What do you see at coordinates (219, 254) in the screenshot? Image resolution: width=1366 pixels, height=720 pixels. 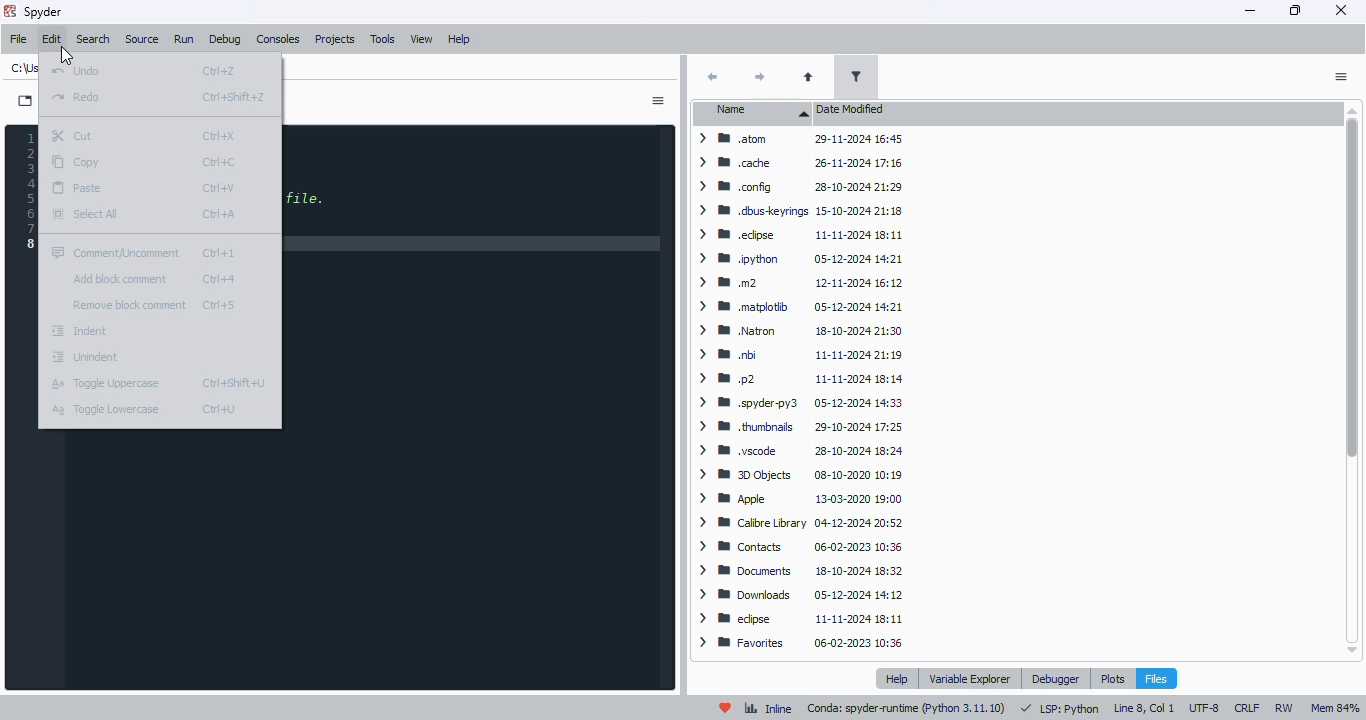 I see `shortcut for comment/uncomment` at bounding box center [219, 254].